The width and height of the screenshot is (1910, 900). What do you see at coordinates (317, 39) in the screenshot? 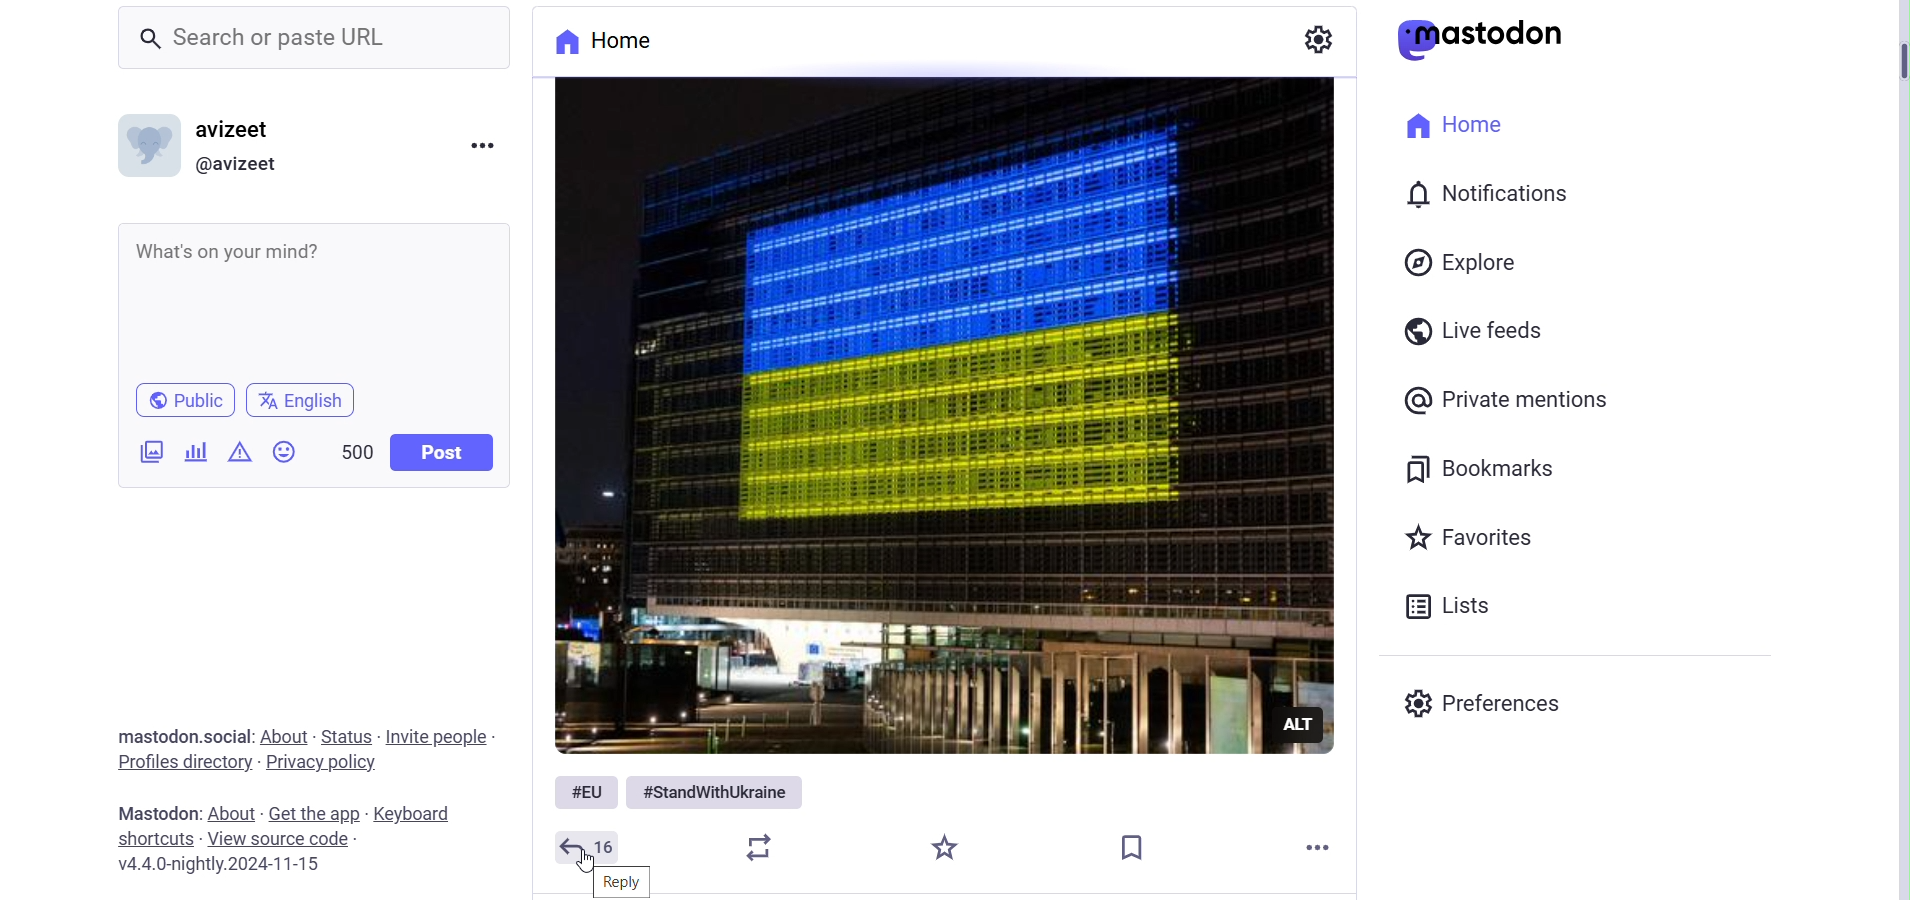
I see `Search` at bounding box center [317, 39].